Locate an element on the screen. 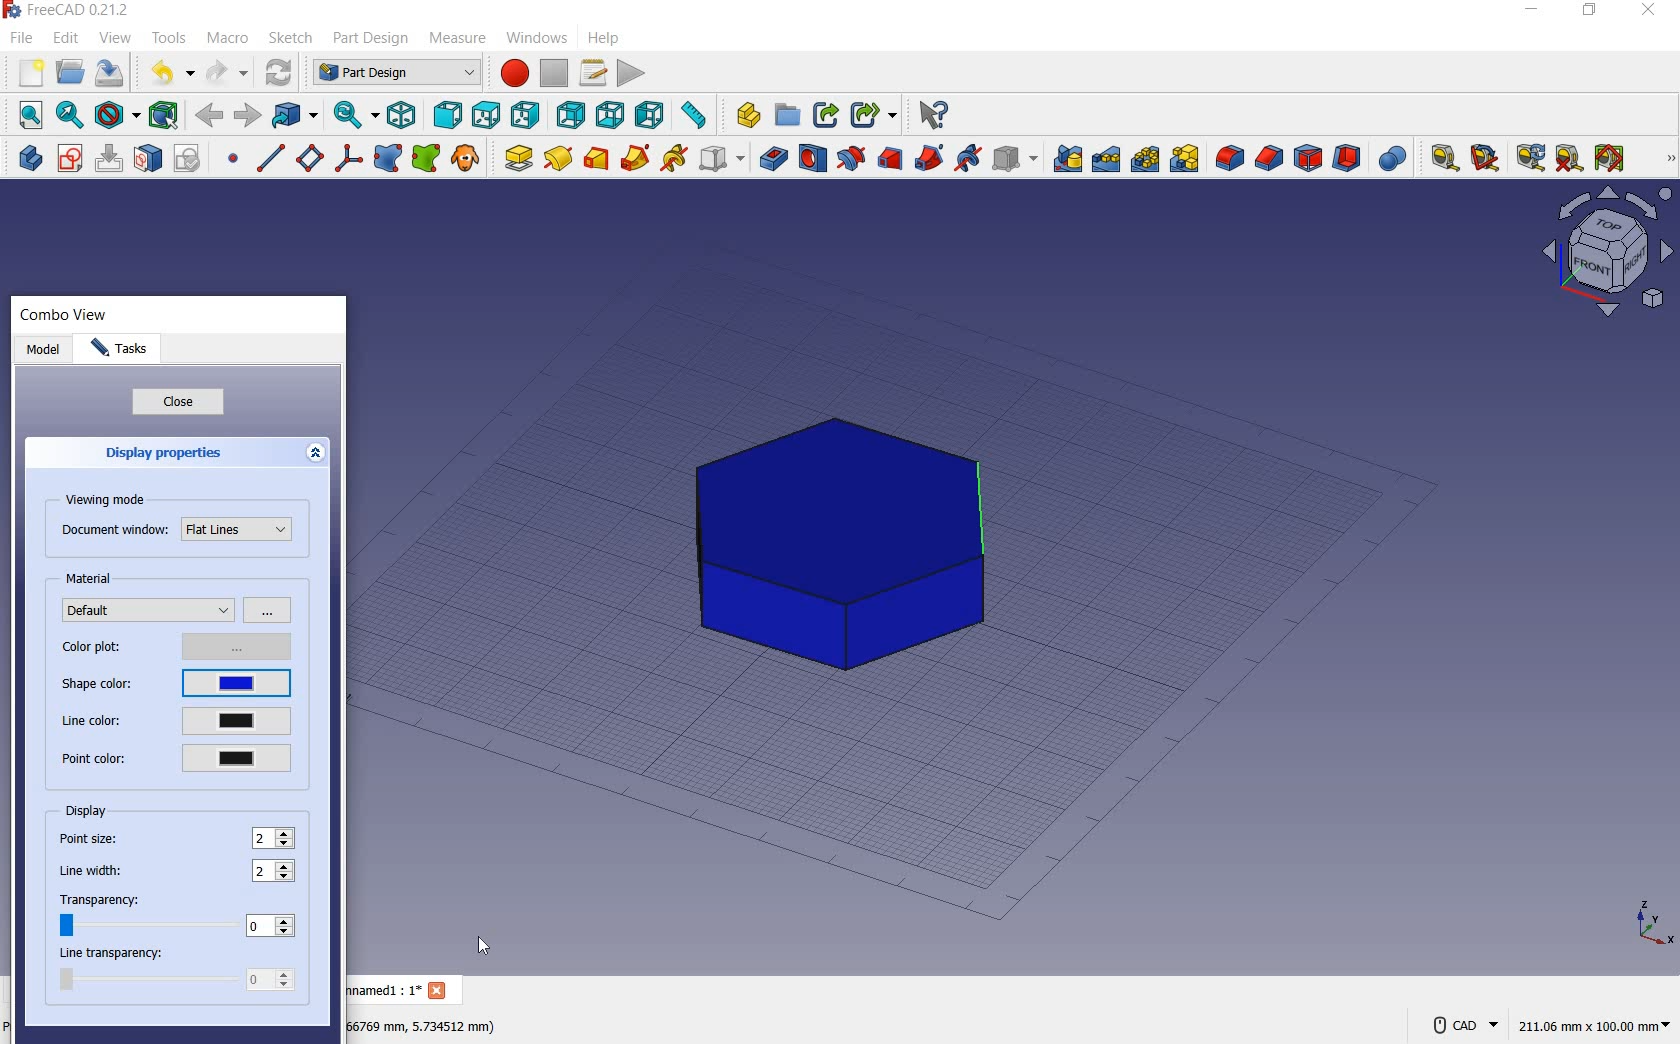 Image resolution: width=1680 pixels, height=1044 pixels. point size is located at coordinates (112, 839).